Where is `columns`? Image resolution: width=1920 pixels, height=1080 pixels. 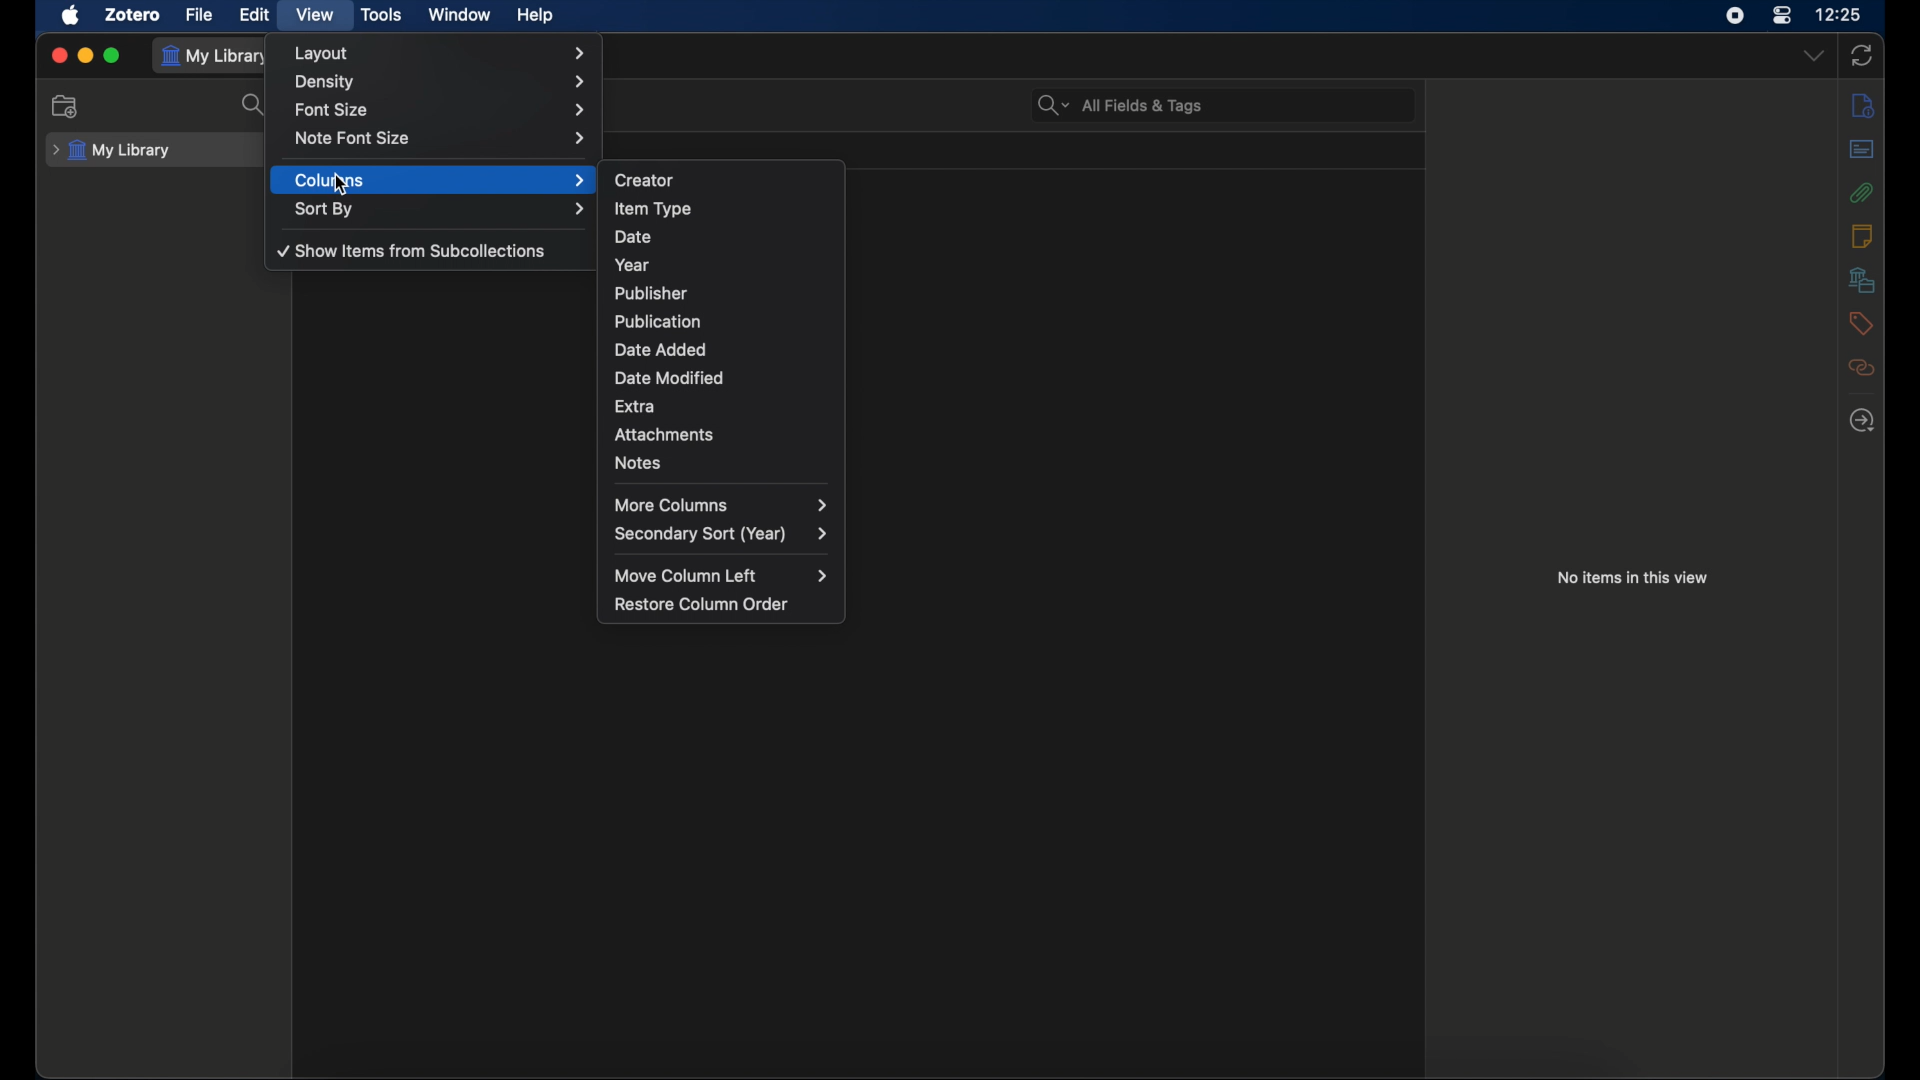
columns is located at coordinates (440, 180).